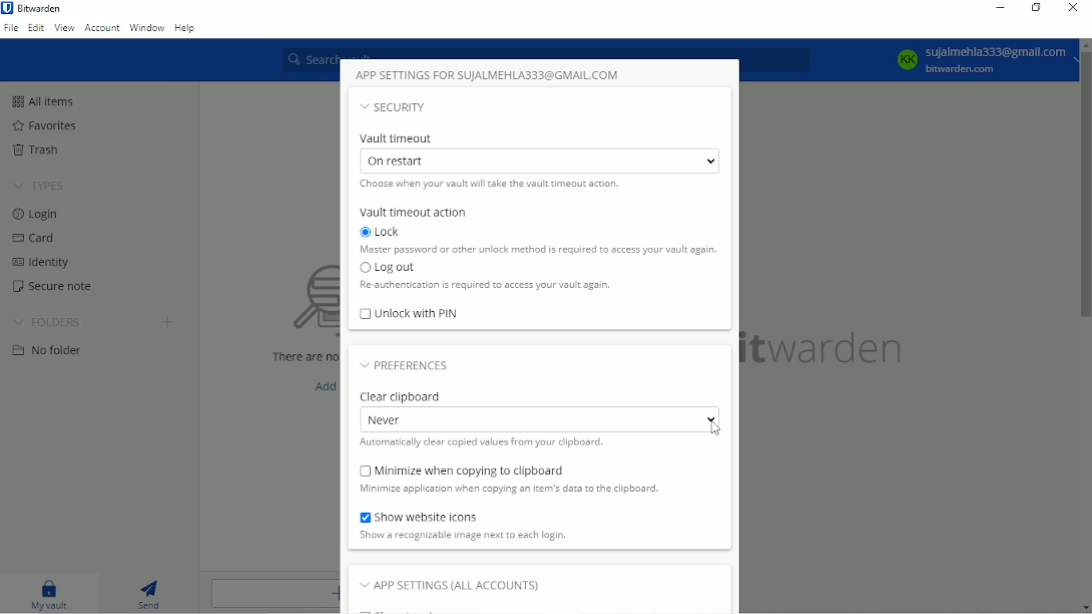 The image size is (1092, 614). I want to click on Vault timeout action, so click(416, 213).